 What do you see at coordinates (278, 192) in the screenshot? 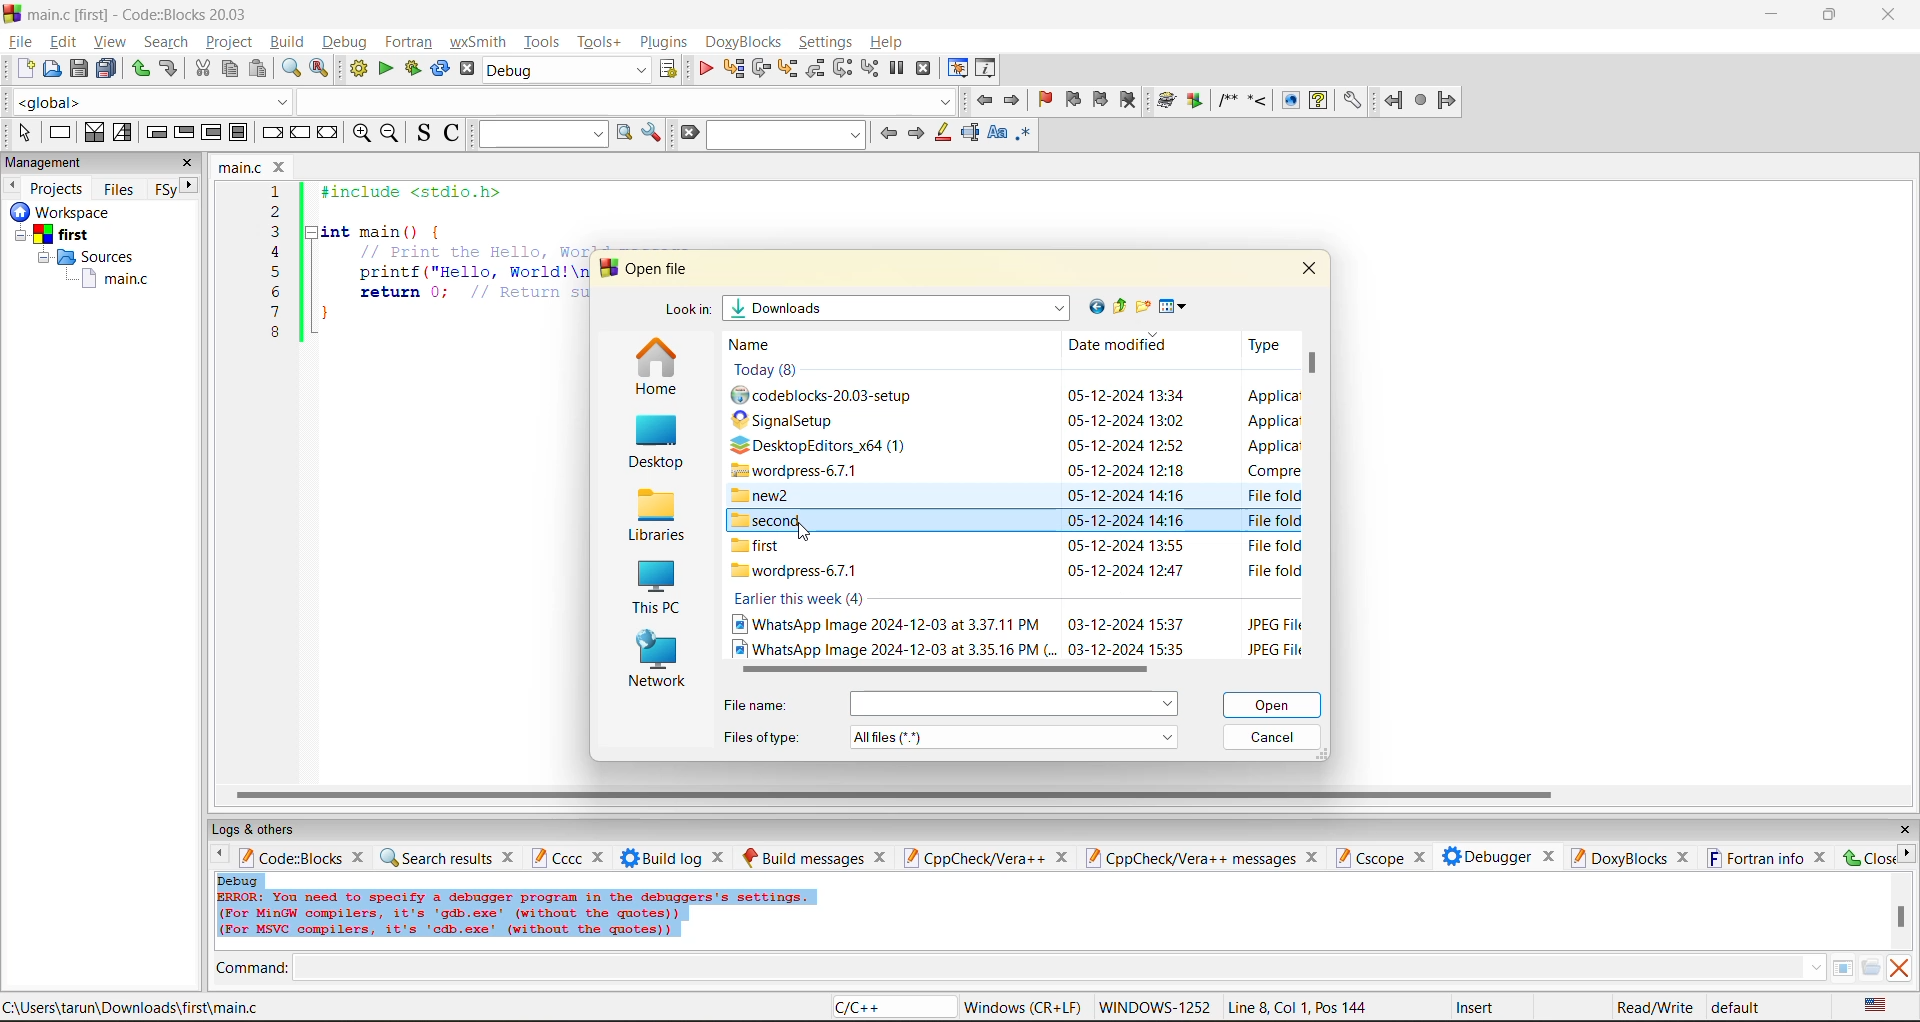
I see `1` at bounding box center [278, 192].